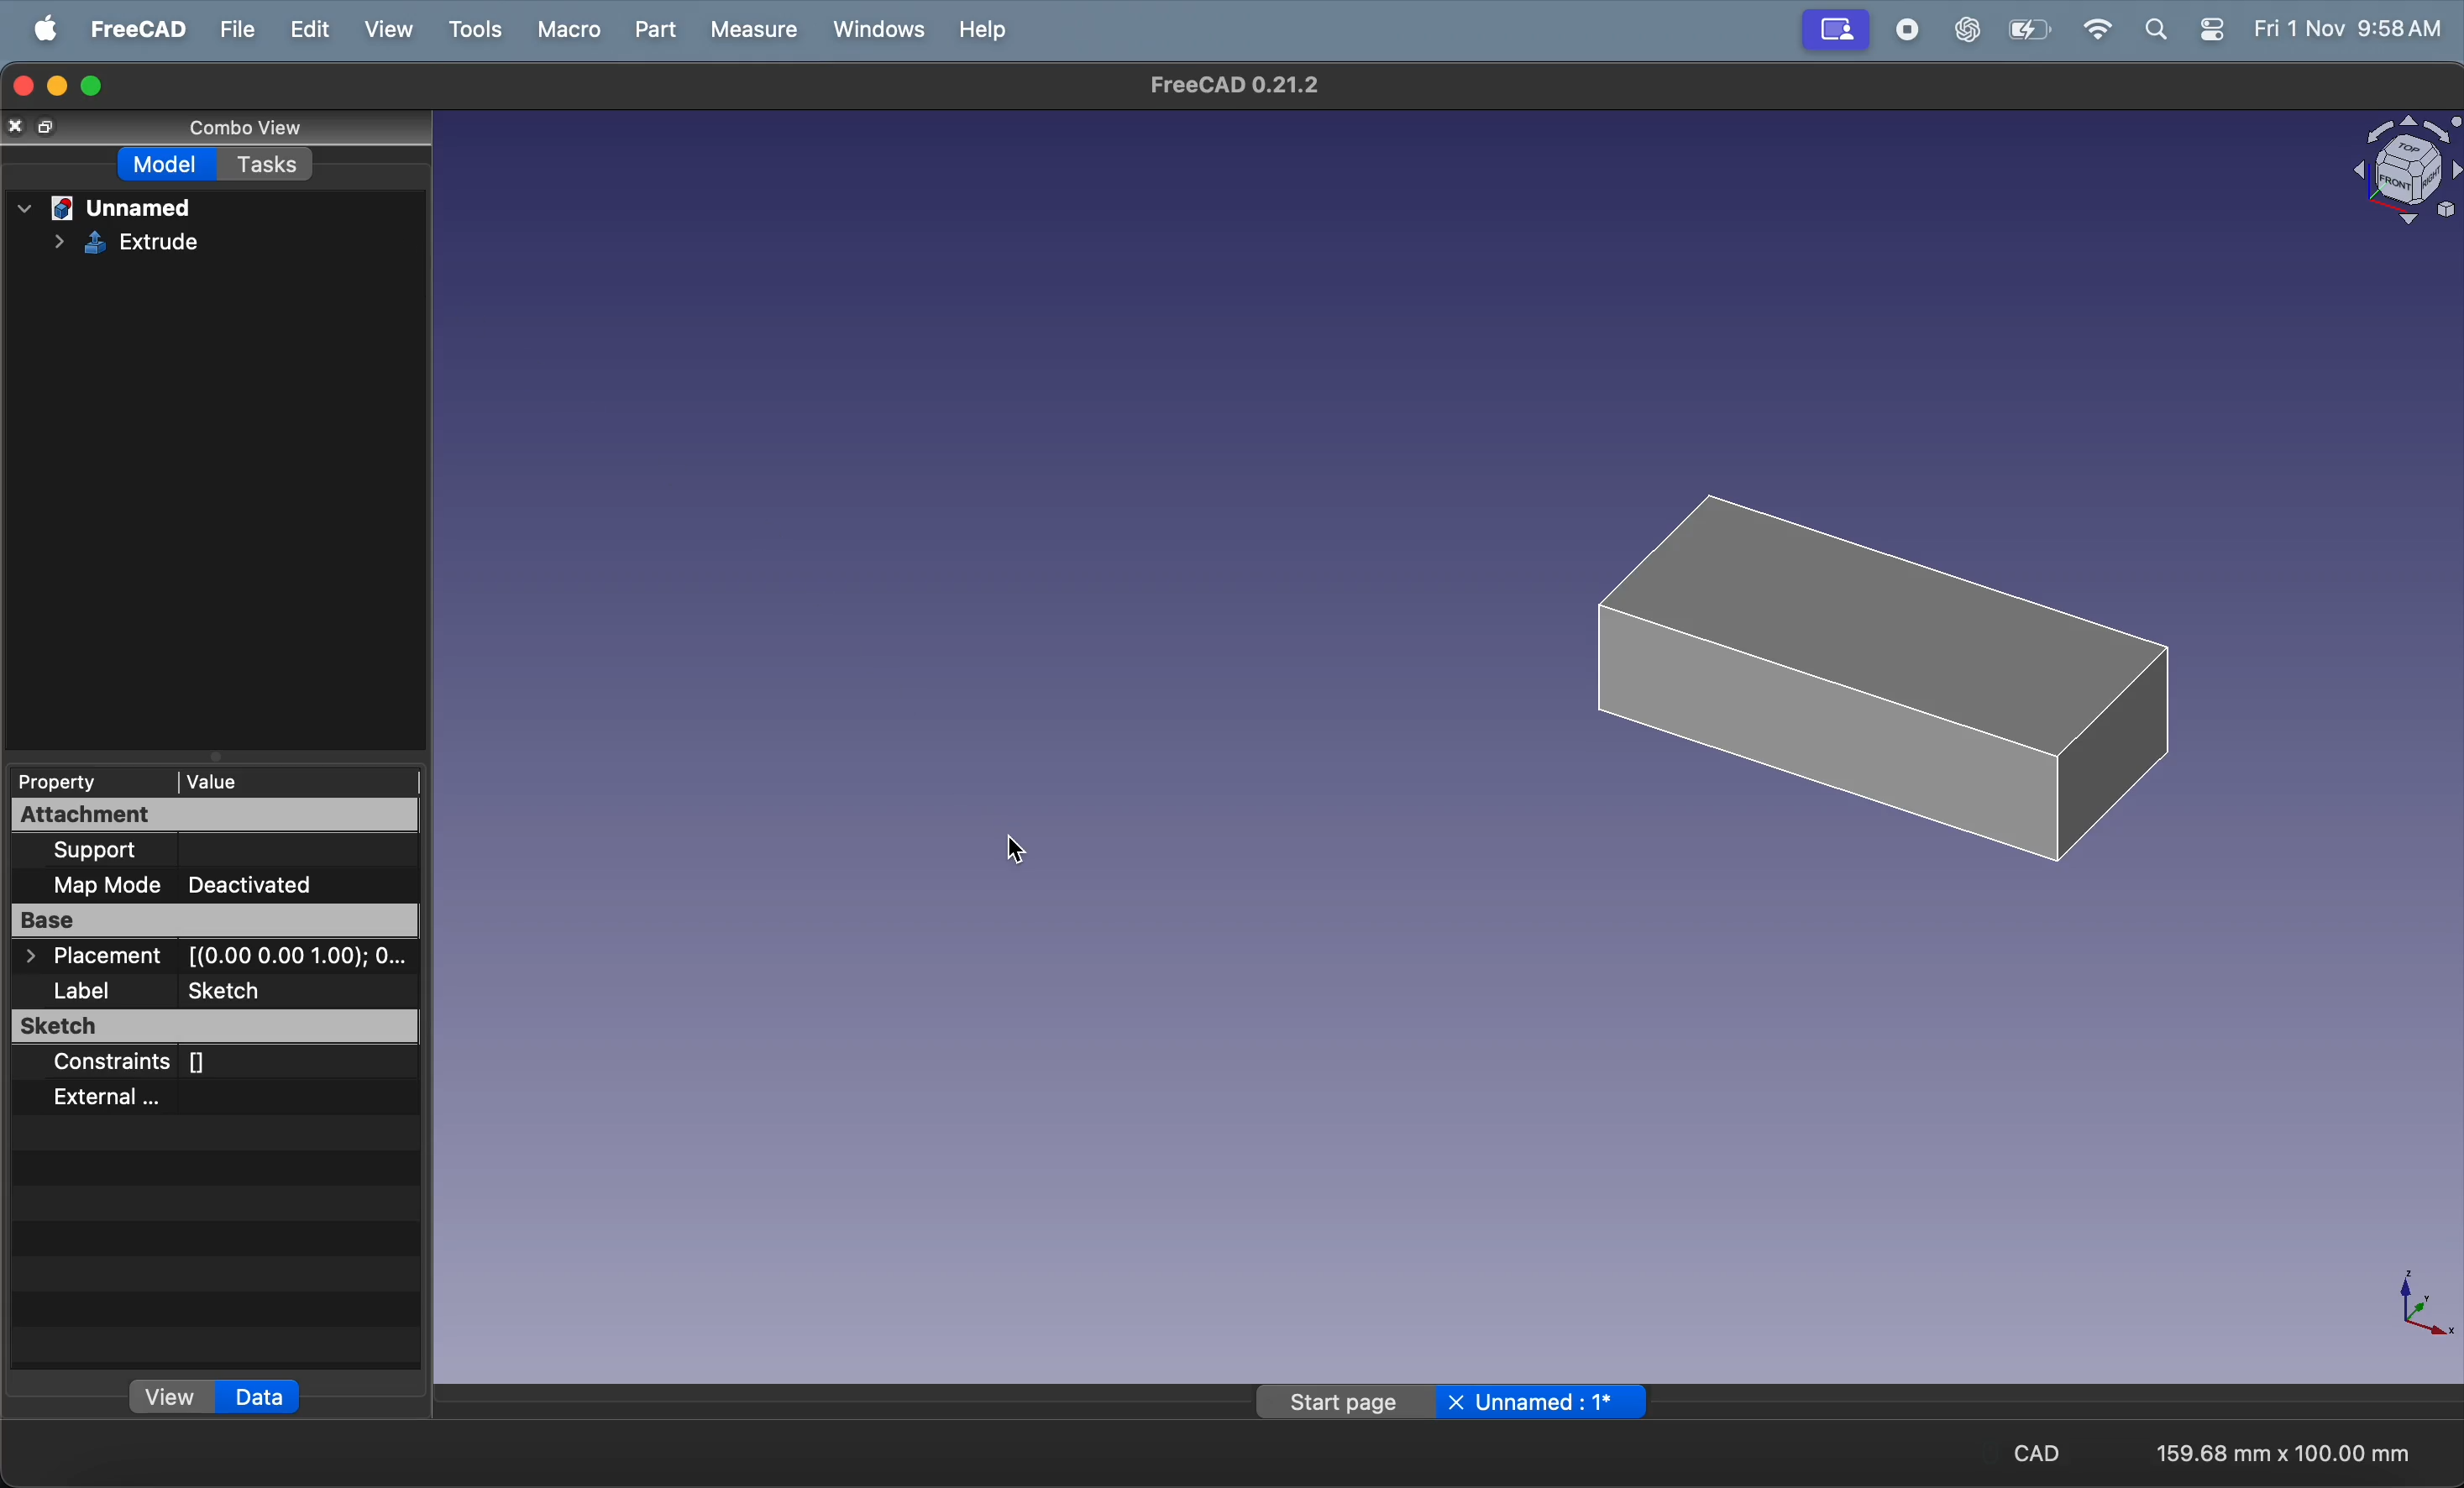 This screenshot has height=1488, width=2464. What do you see at coordinates (114, 248) in the screenshot?
I see `extrude` at bounding box center [114, 248].